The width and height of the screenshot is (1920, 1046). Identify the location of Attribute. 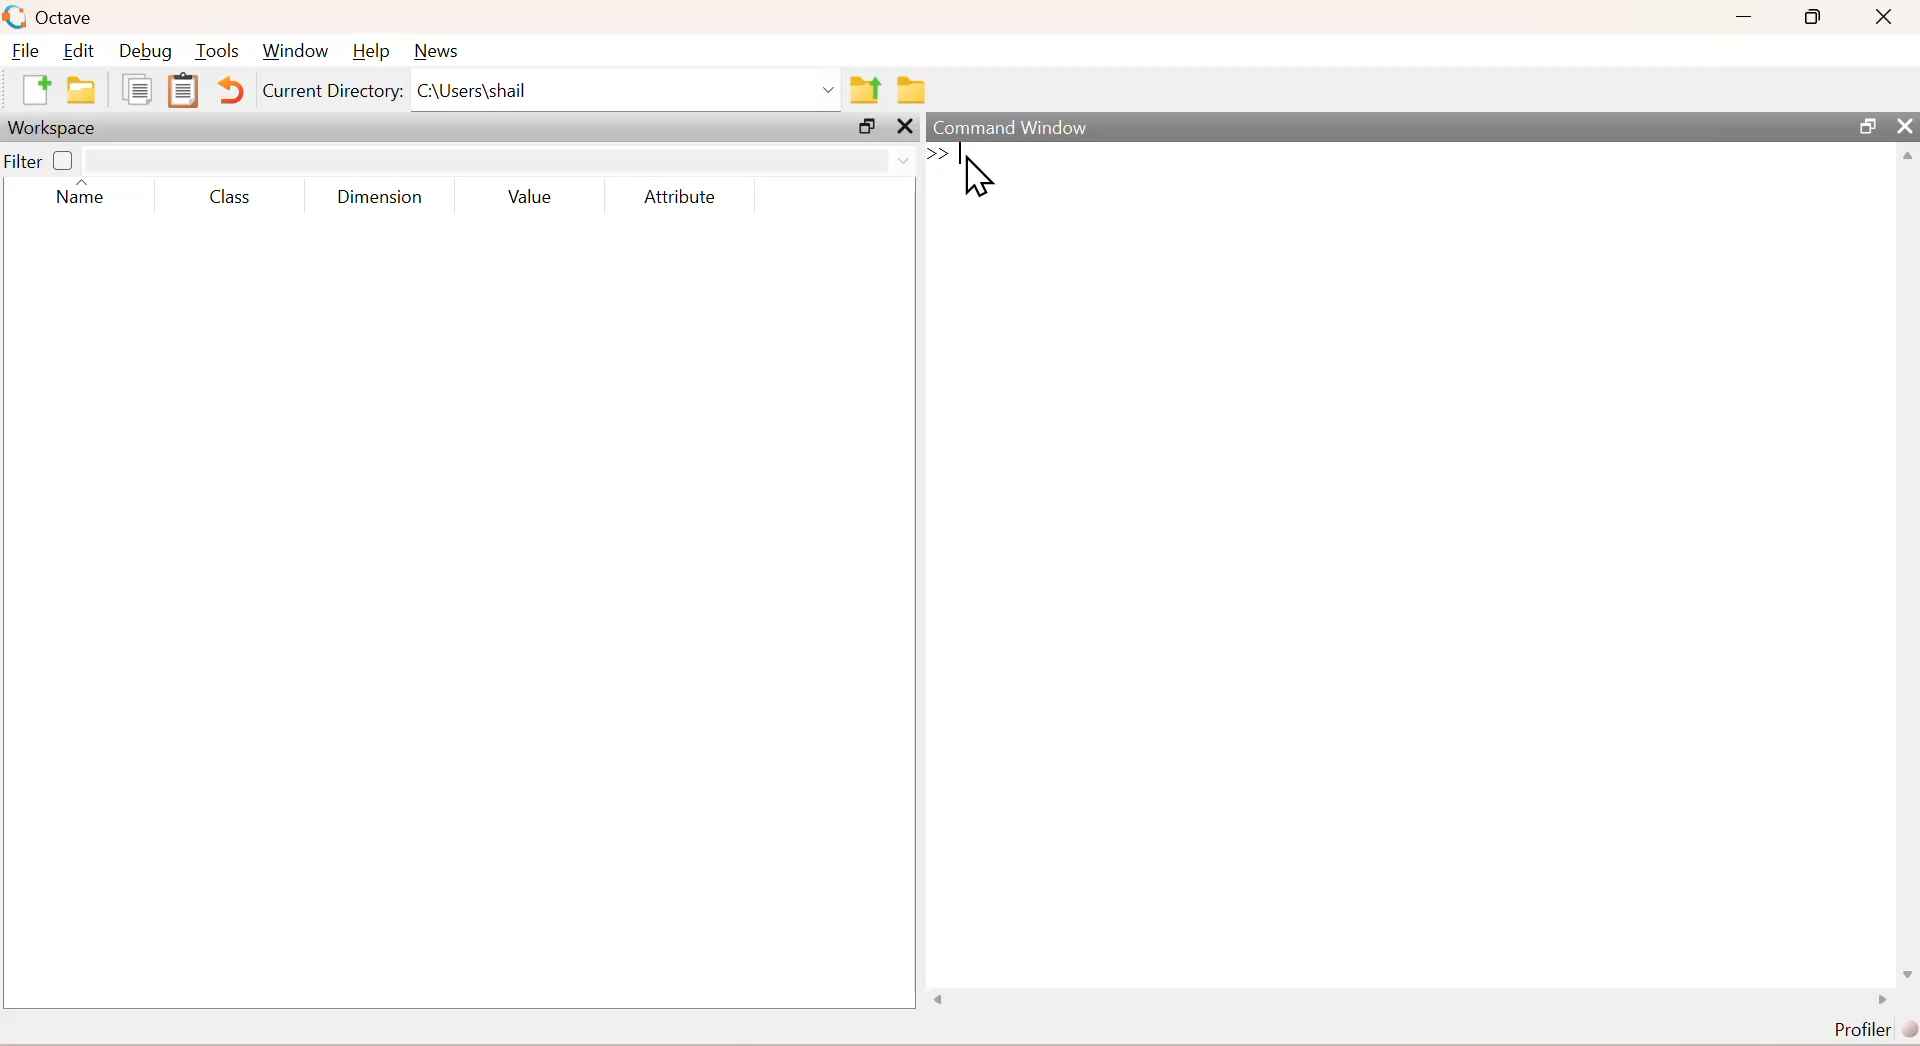
(679, 191).